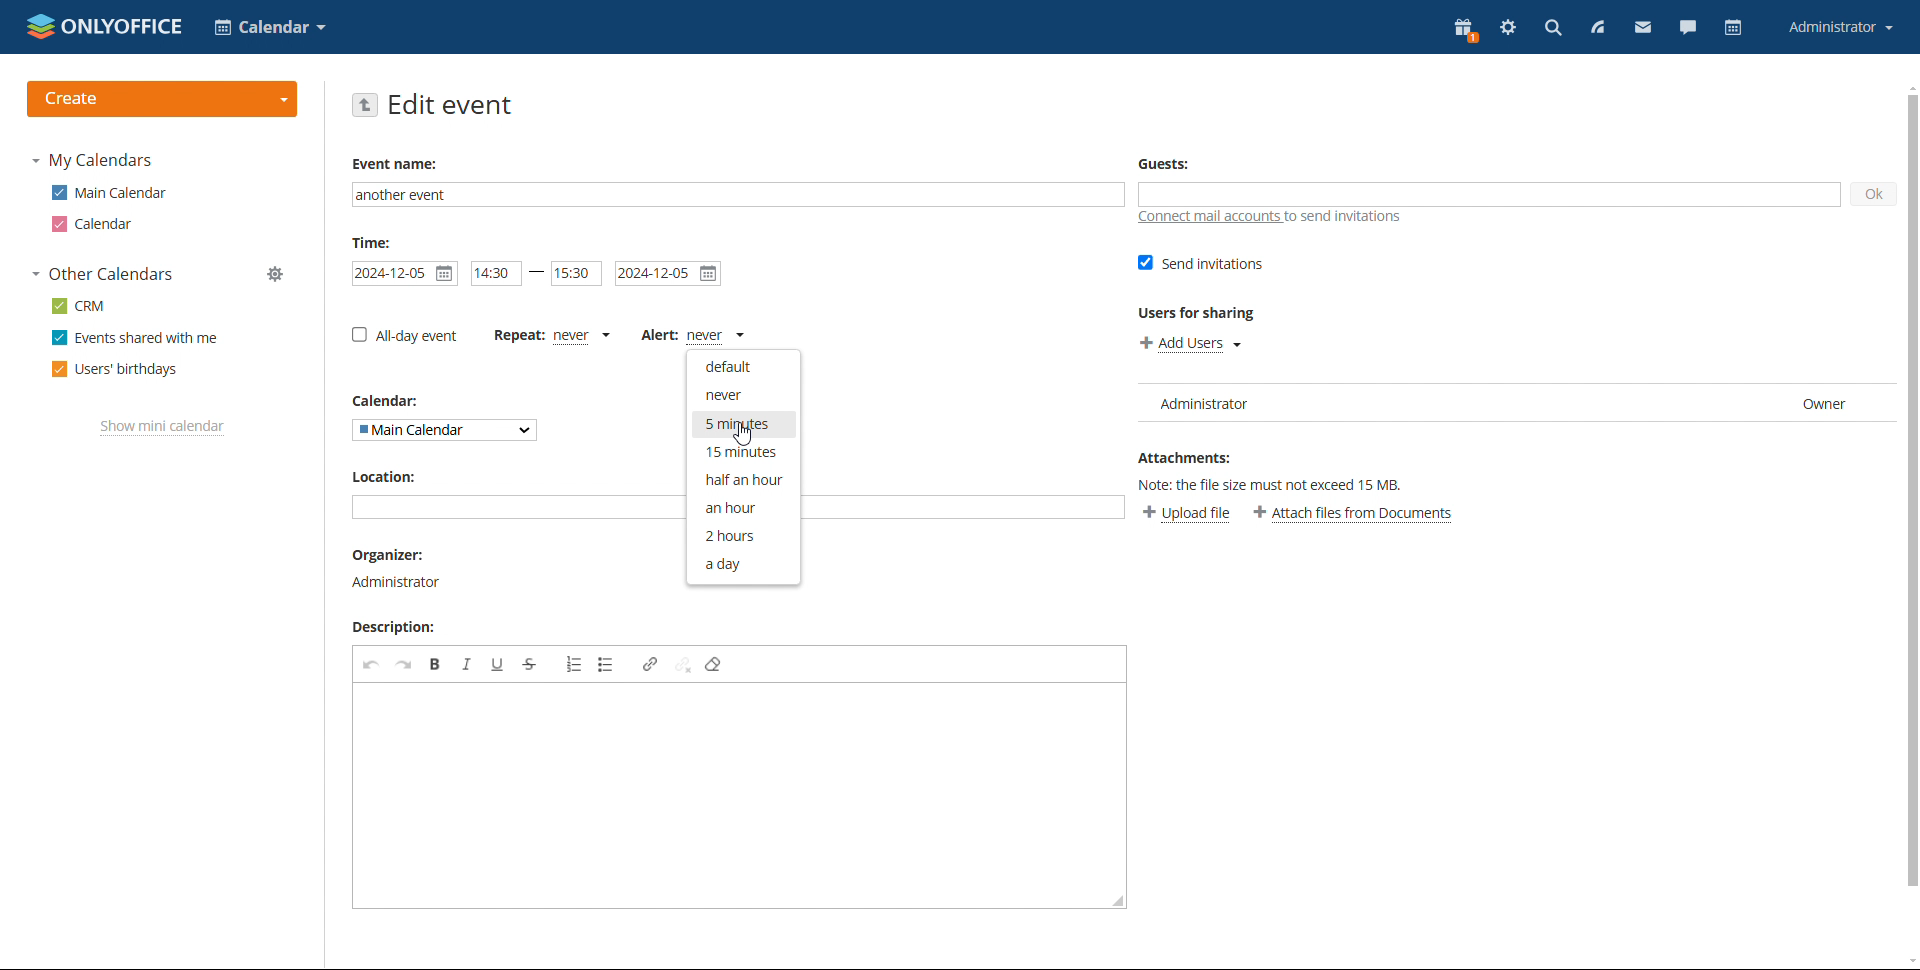 The width and height of the screenshot is (1920, 970). Describe the element at coordinates (1596, 28) in the screenshot. I see `feed` at that location.